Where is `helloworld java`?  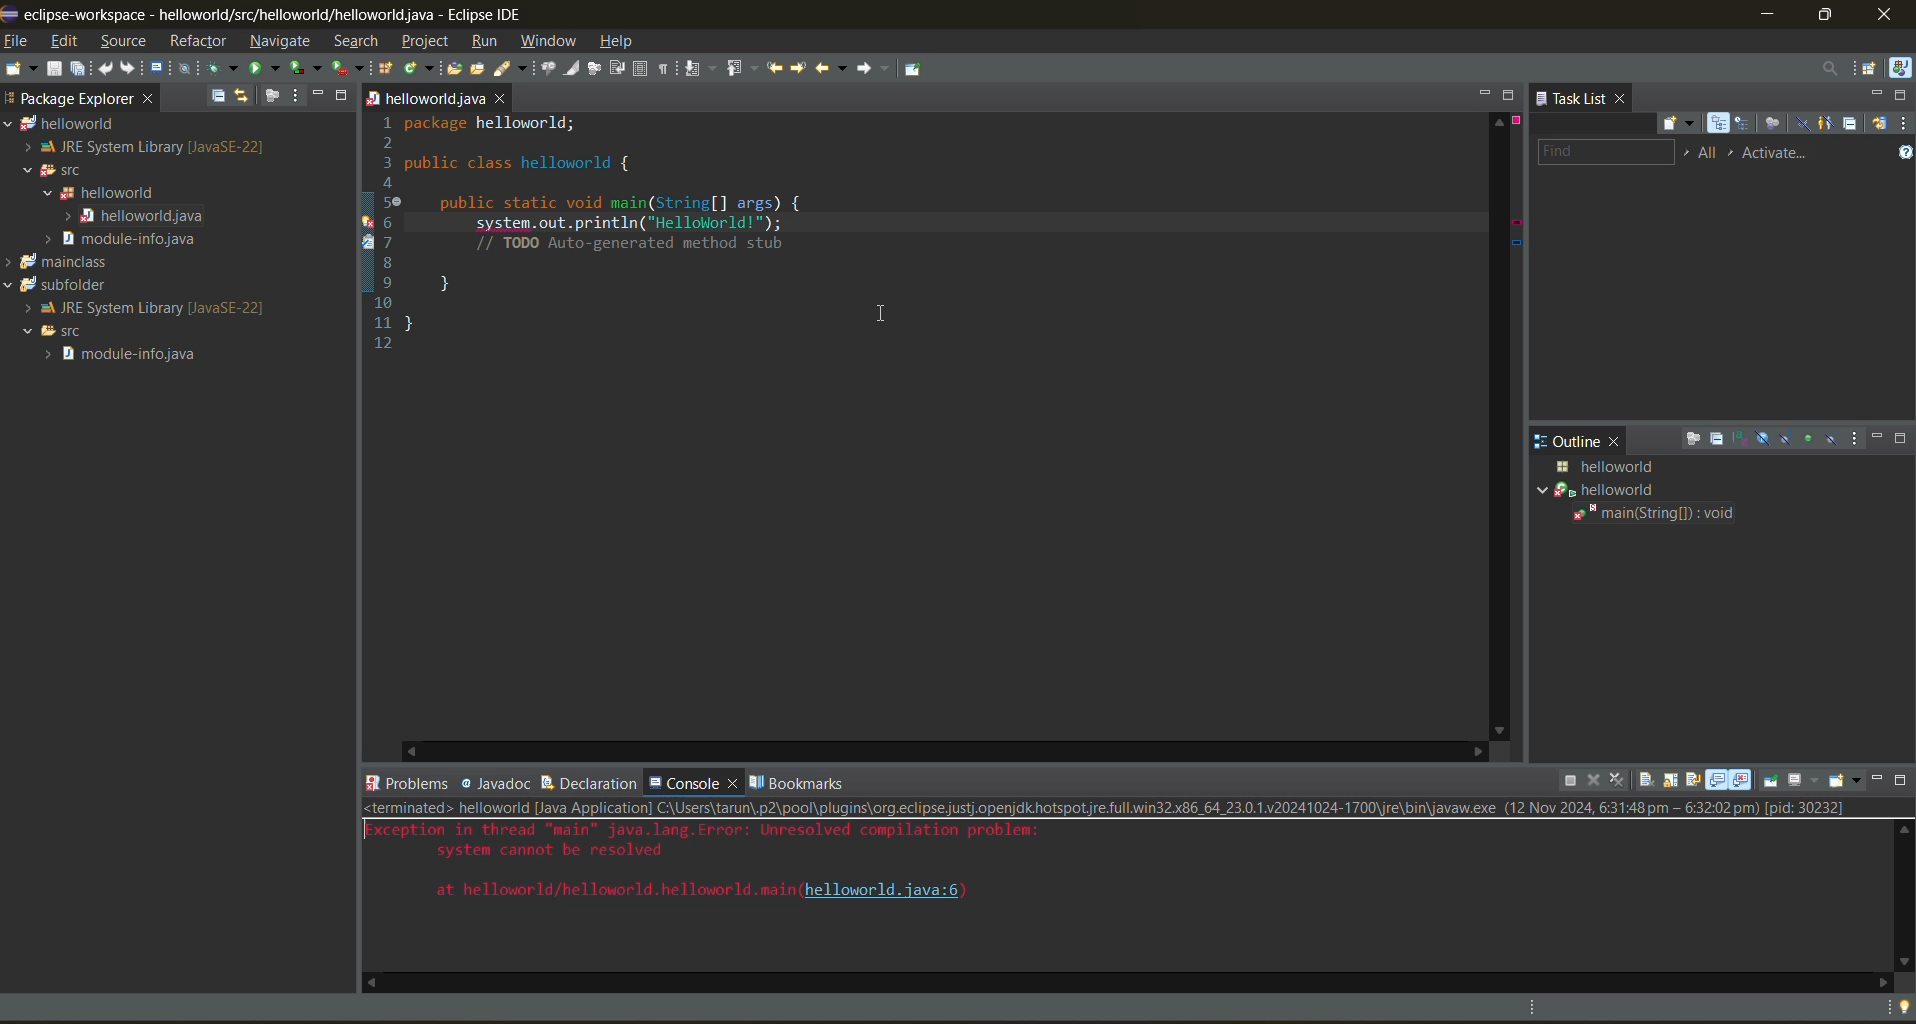 helloworld java is located at coordinates (136, 217).